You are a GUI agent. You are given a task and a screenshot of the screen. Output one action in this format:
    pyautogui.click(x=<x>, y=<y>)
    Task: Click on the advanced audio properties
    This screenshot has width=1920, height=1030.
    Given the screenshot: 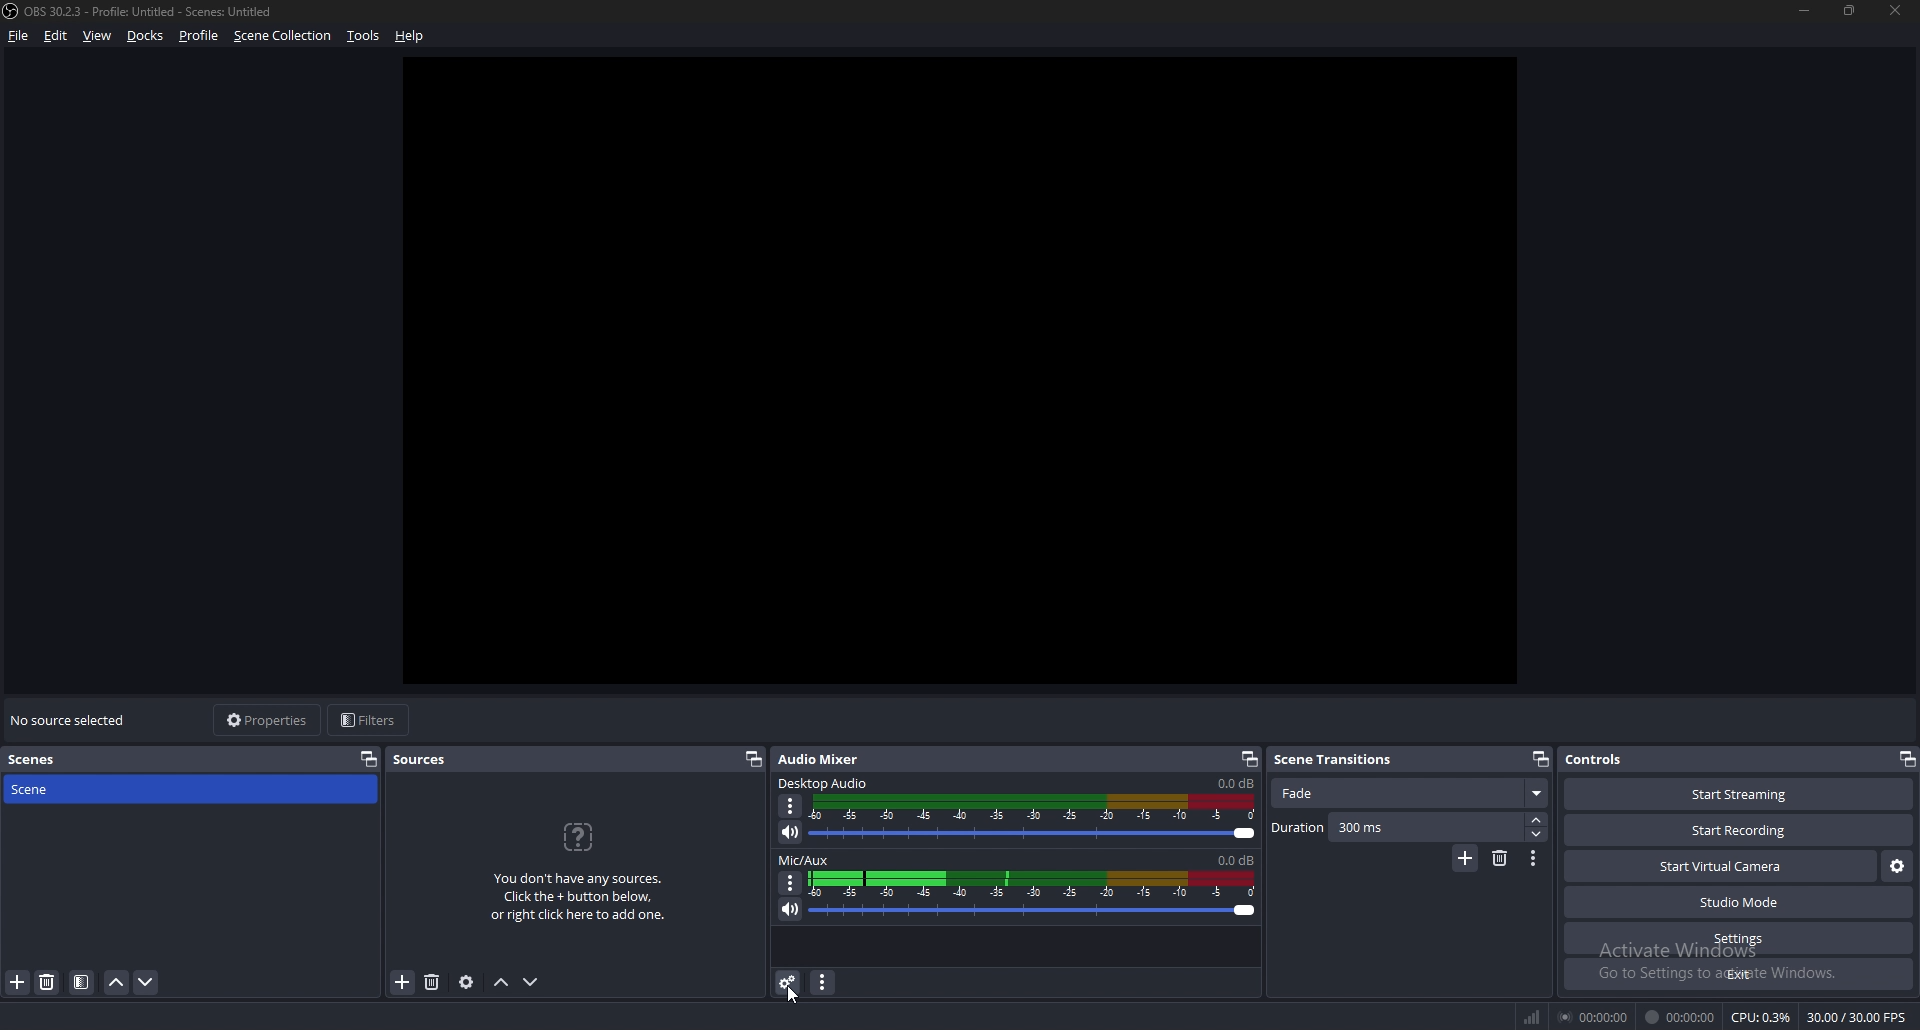 What is the action you would take?
    pyautogui.click(x=788, y=982)
    